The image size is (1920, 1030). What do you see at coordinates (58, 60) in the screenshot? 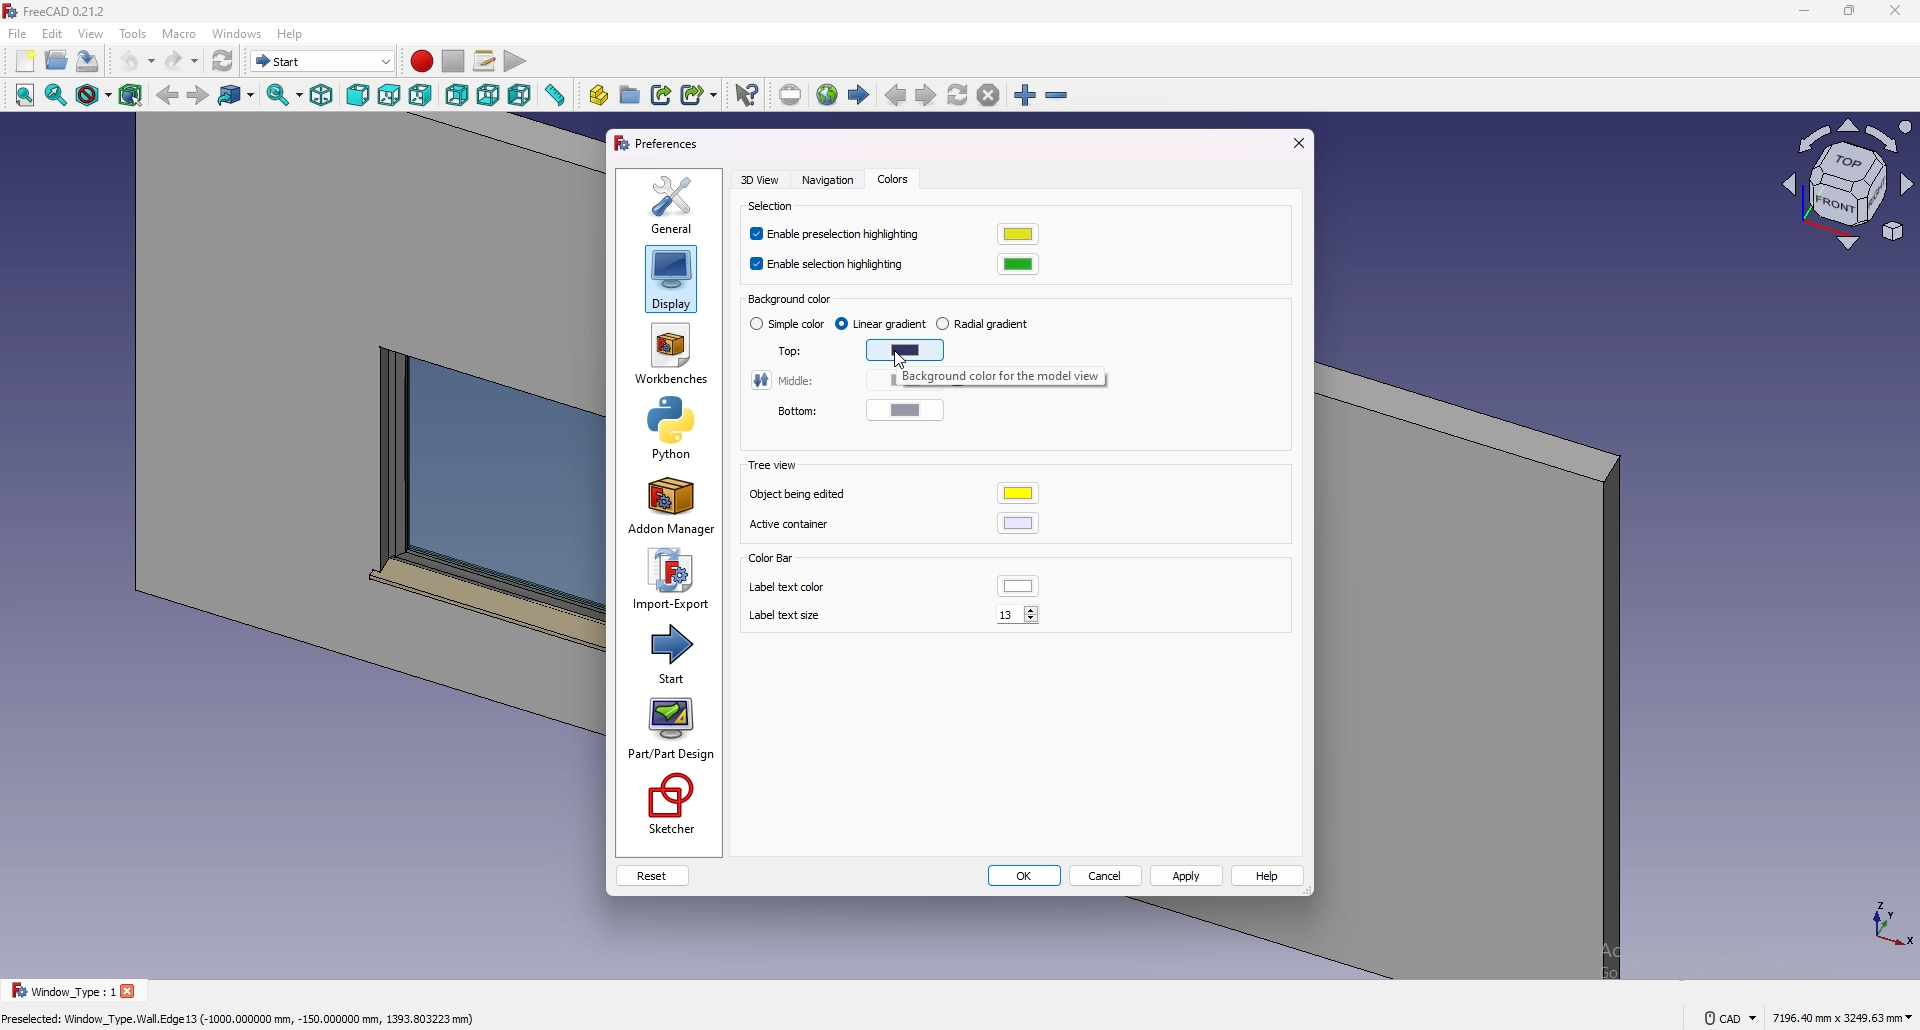
I see `open` at bounding box center [58, 60].